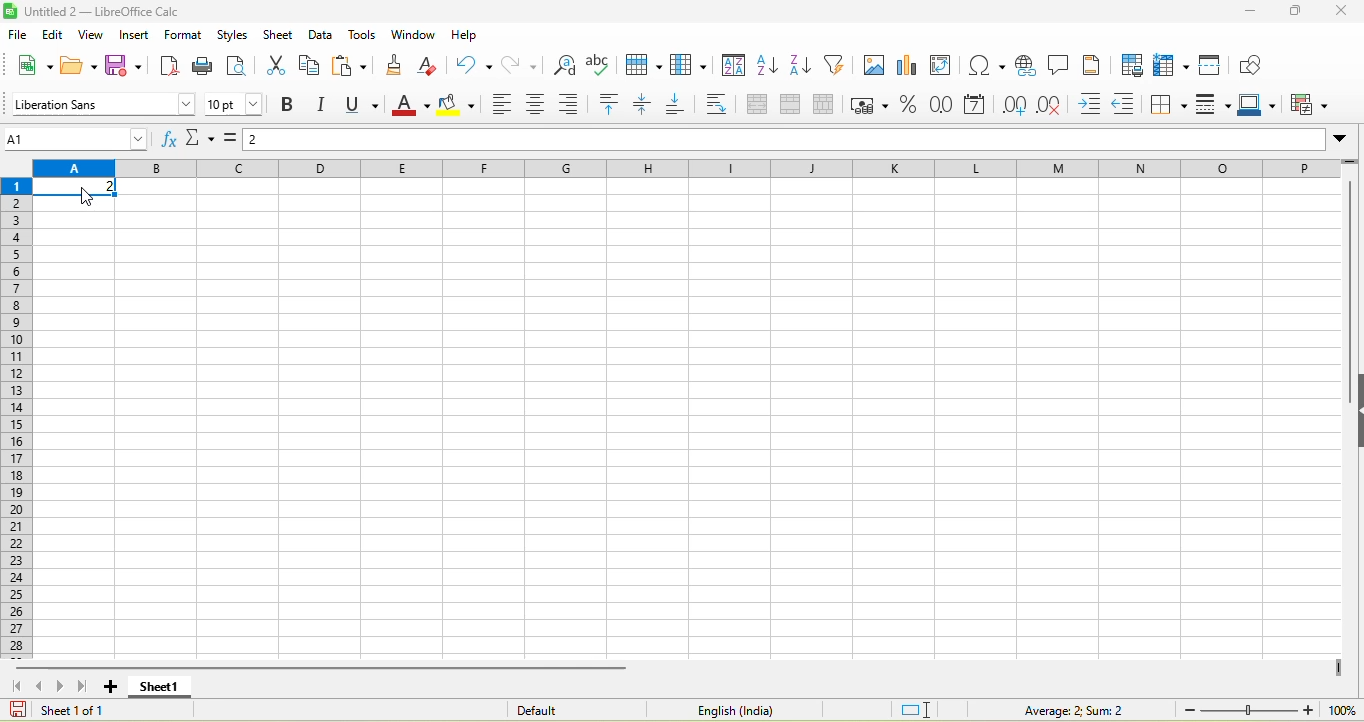  I want to click on drag to view more columns, so click(1339, 668).